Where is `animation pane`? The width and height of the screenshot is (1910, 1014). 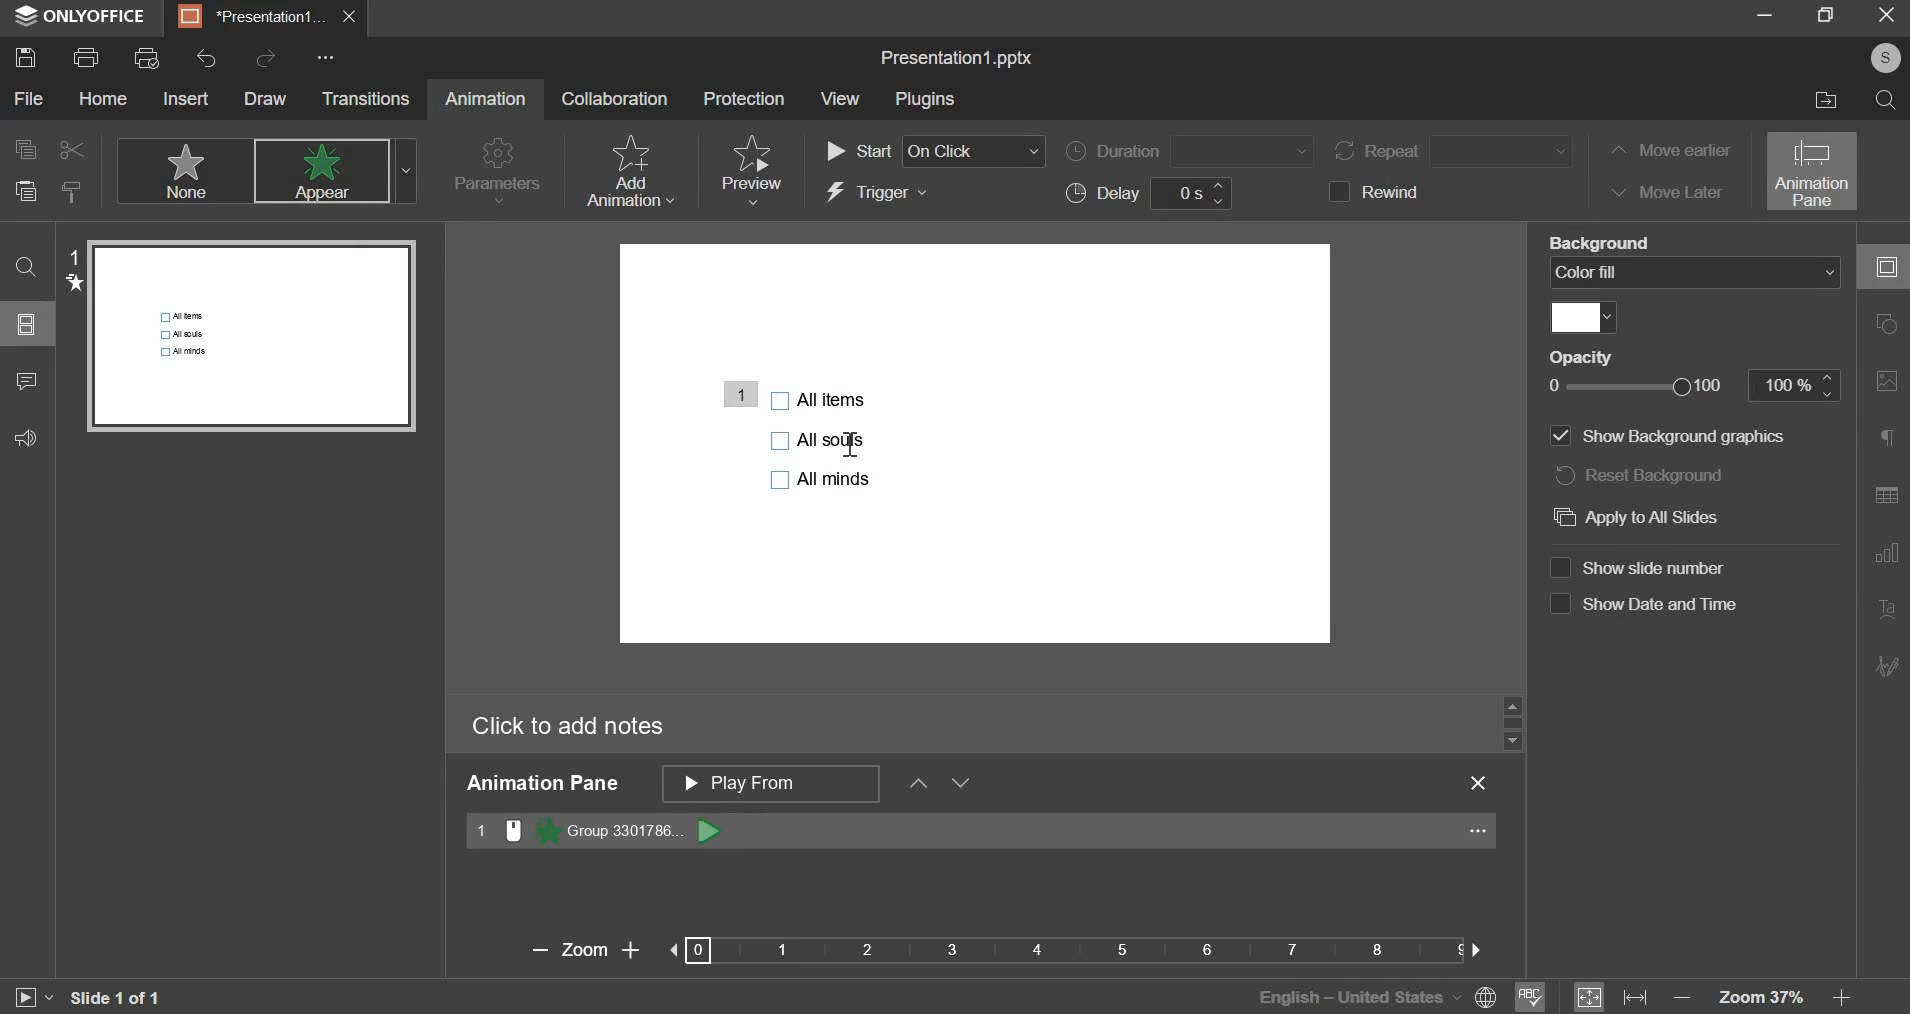
animation pane is located at coordinates (541, 784).